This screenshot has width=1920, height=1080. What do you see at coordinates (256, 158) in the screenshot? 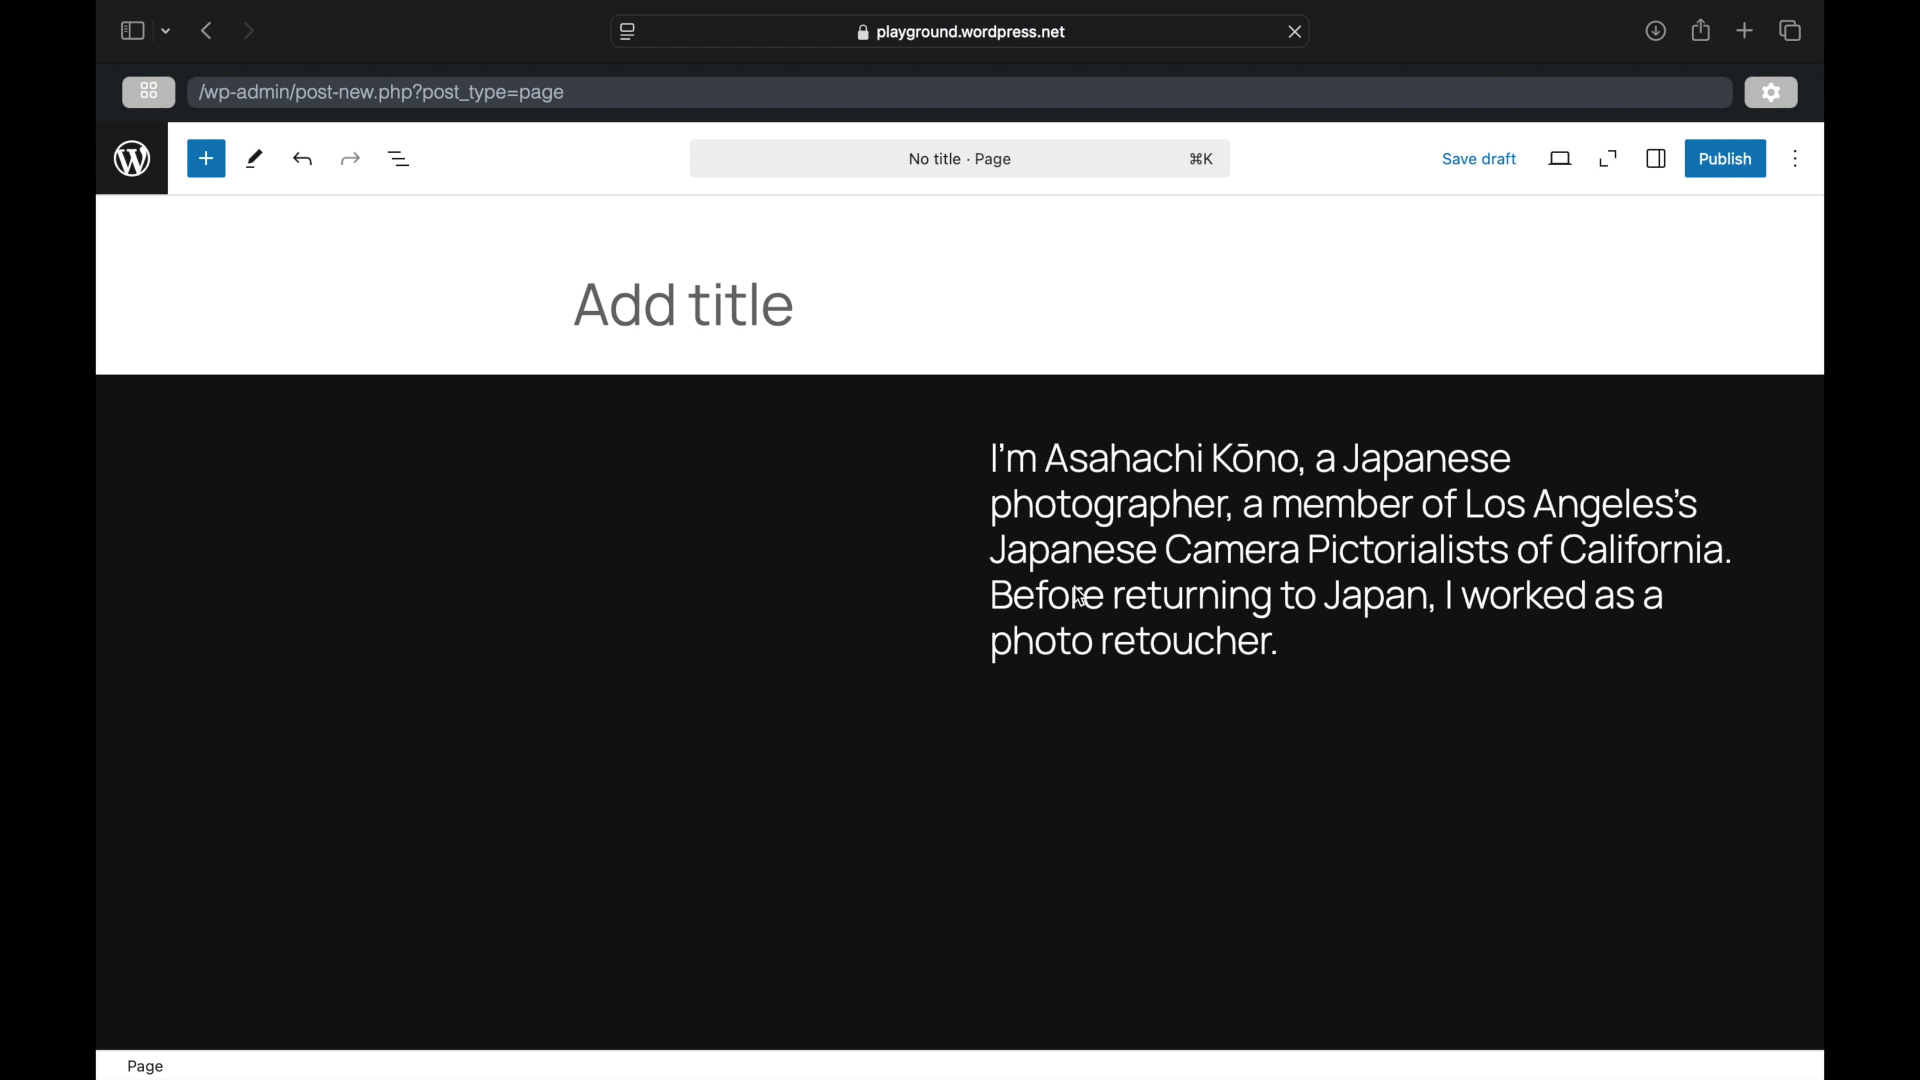
I see `tools` at bounding box center [256, 158].